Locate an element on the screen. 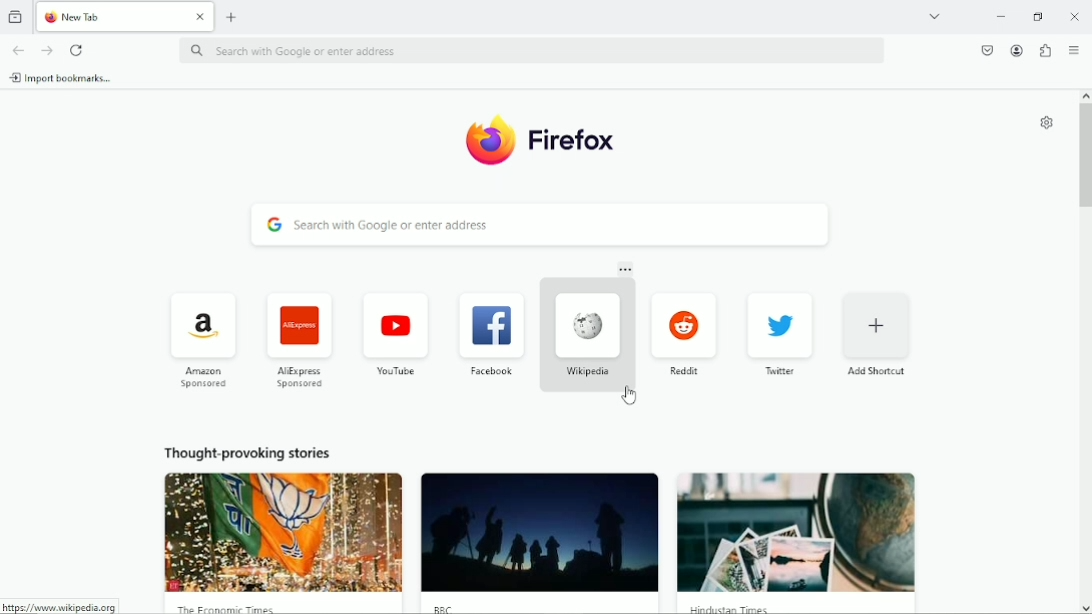 The width and height of the screenshot is (1092, 614). Add shortcut is located at coordinates (876, 332).